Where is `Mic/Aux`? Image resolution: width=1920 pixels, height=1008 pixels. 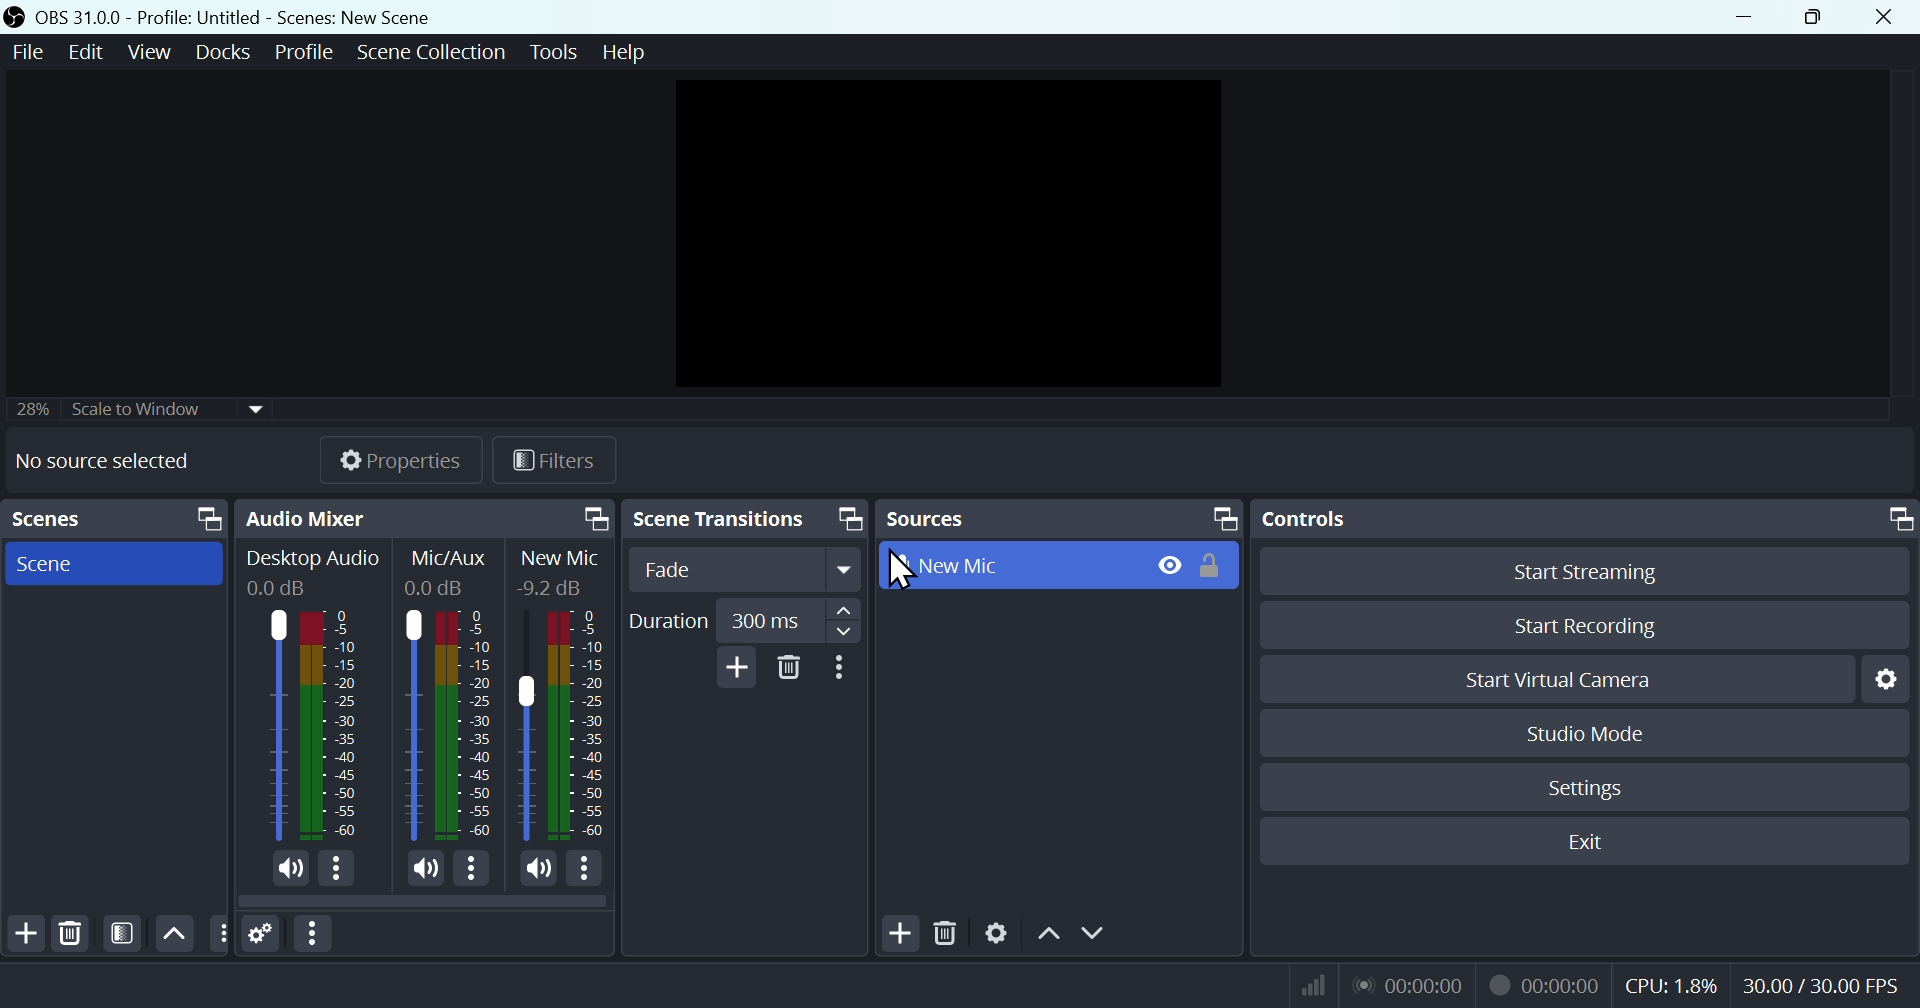
Mic/Aux is located at coordinates (409, 724).